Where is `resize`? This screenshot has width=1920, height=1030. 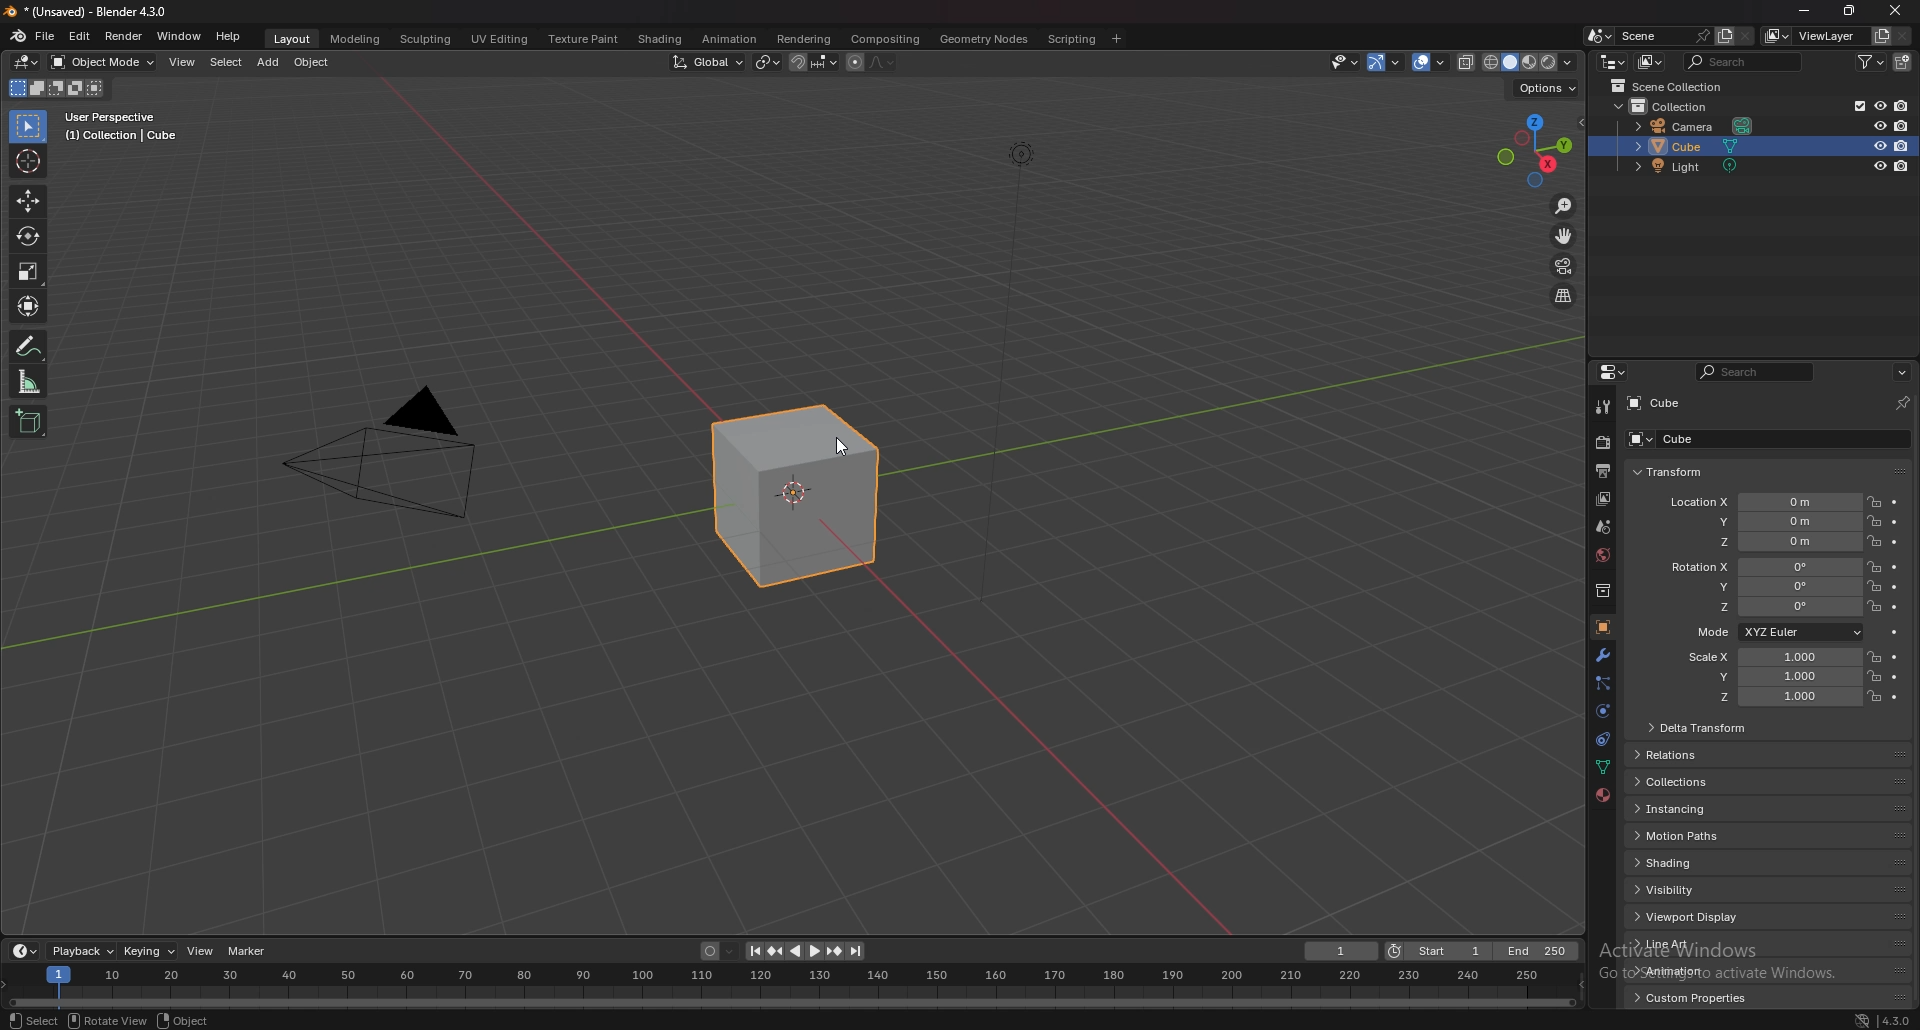
resize is located at coordinates (1850, 11).